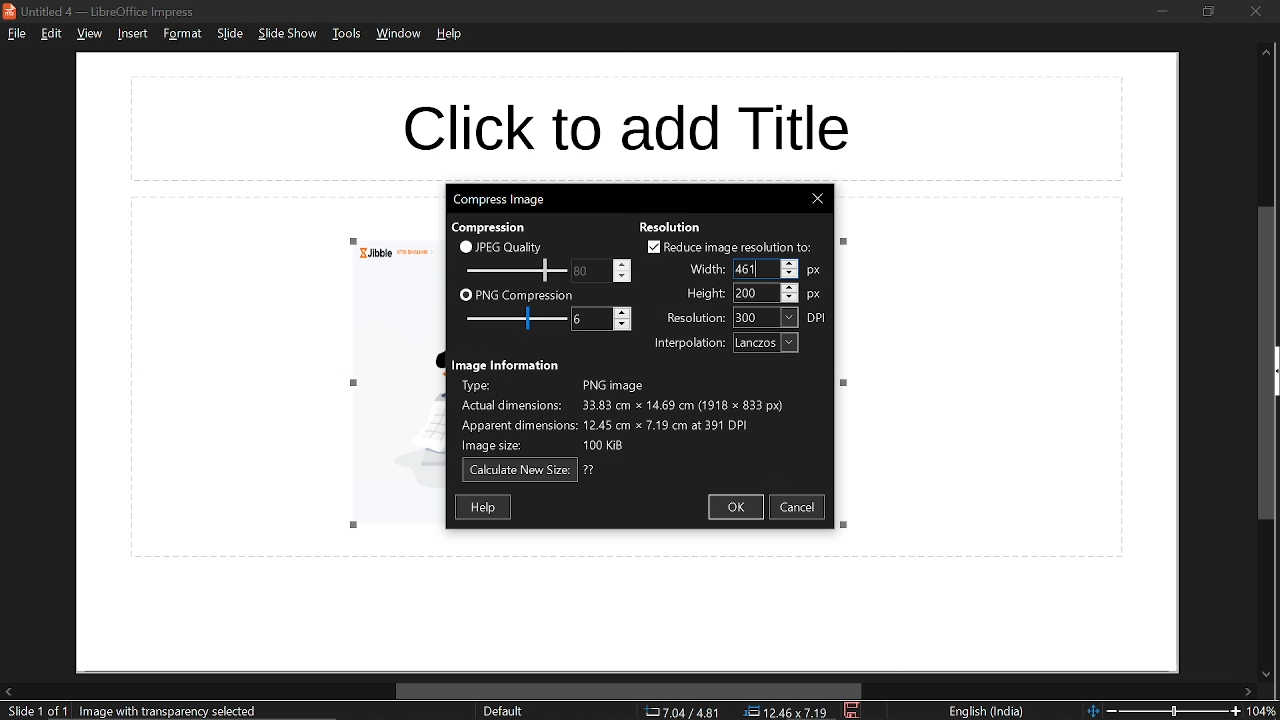 This screenshot has height=720, width=1280. Describe the element at coordinates (651, 246) in the screenshot. I see `checkbox` at that location.